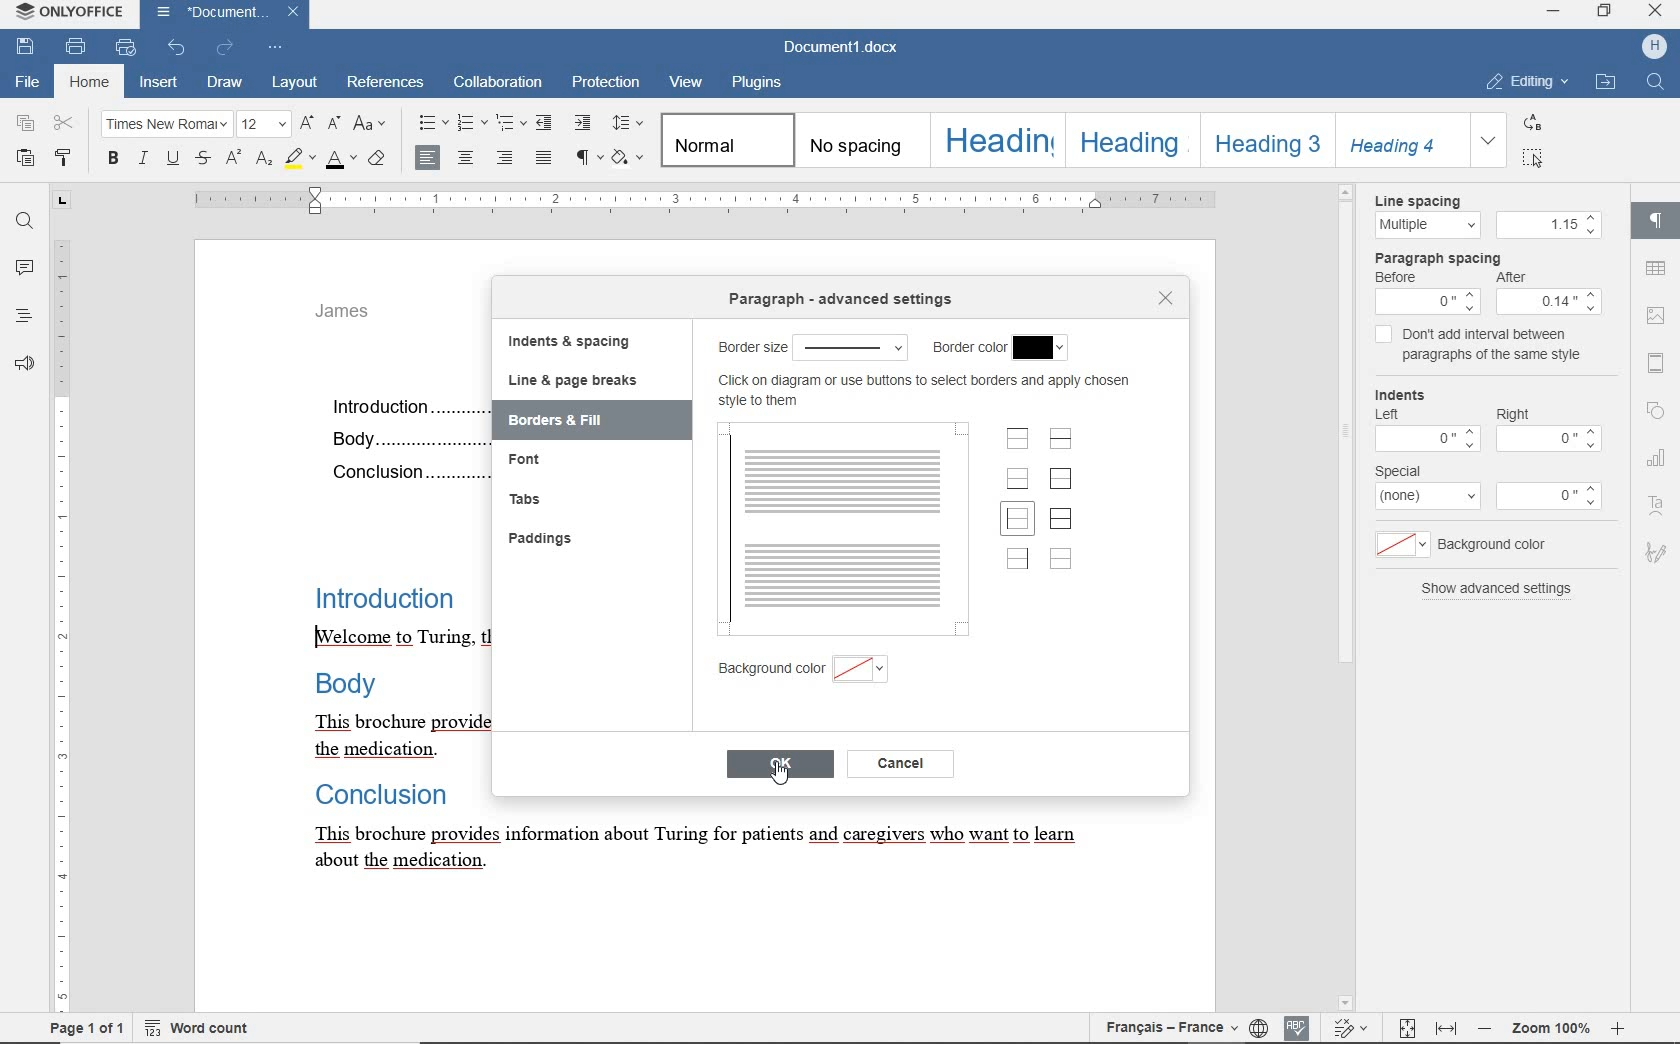 The width and height of the screenshot is (1680, 1044). Describe the element at coordinates (28, 48) in the screenshot. I see `save` at that location.